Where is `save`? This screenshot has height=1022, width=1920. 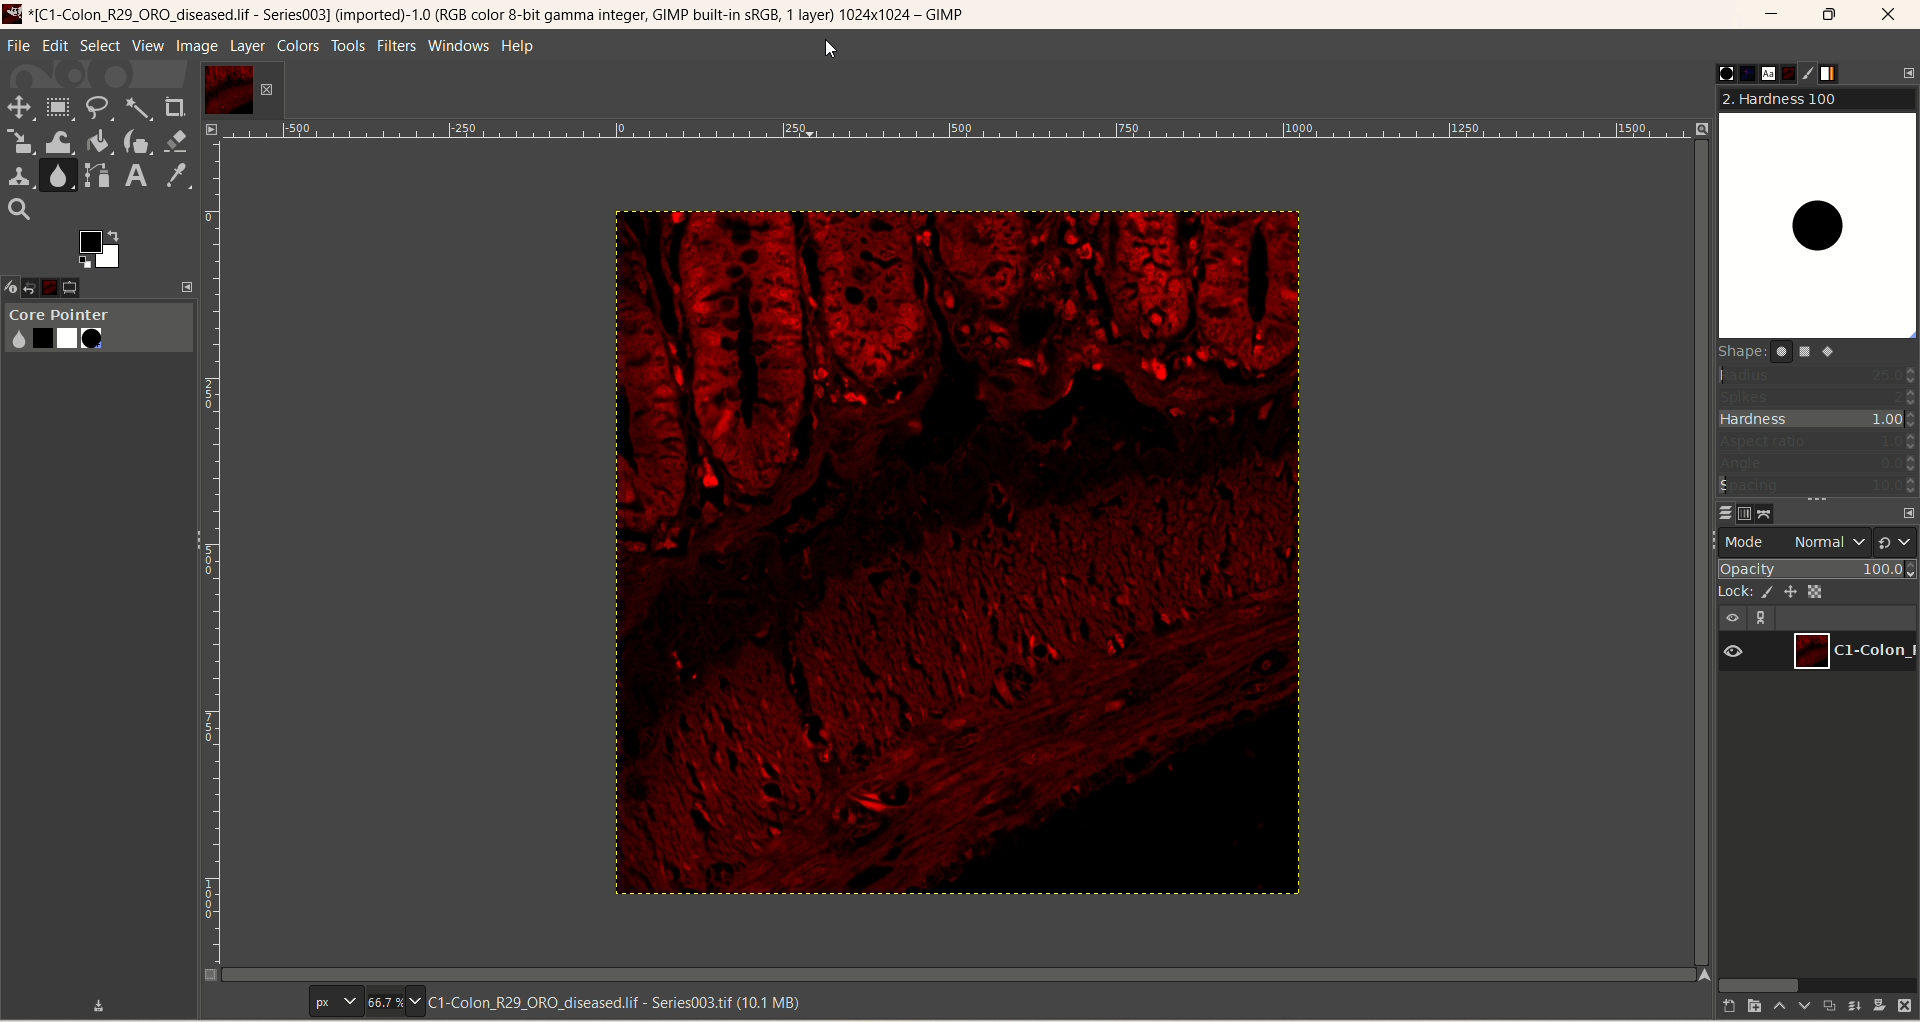 save is located at coordinates (100, 1003).